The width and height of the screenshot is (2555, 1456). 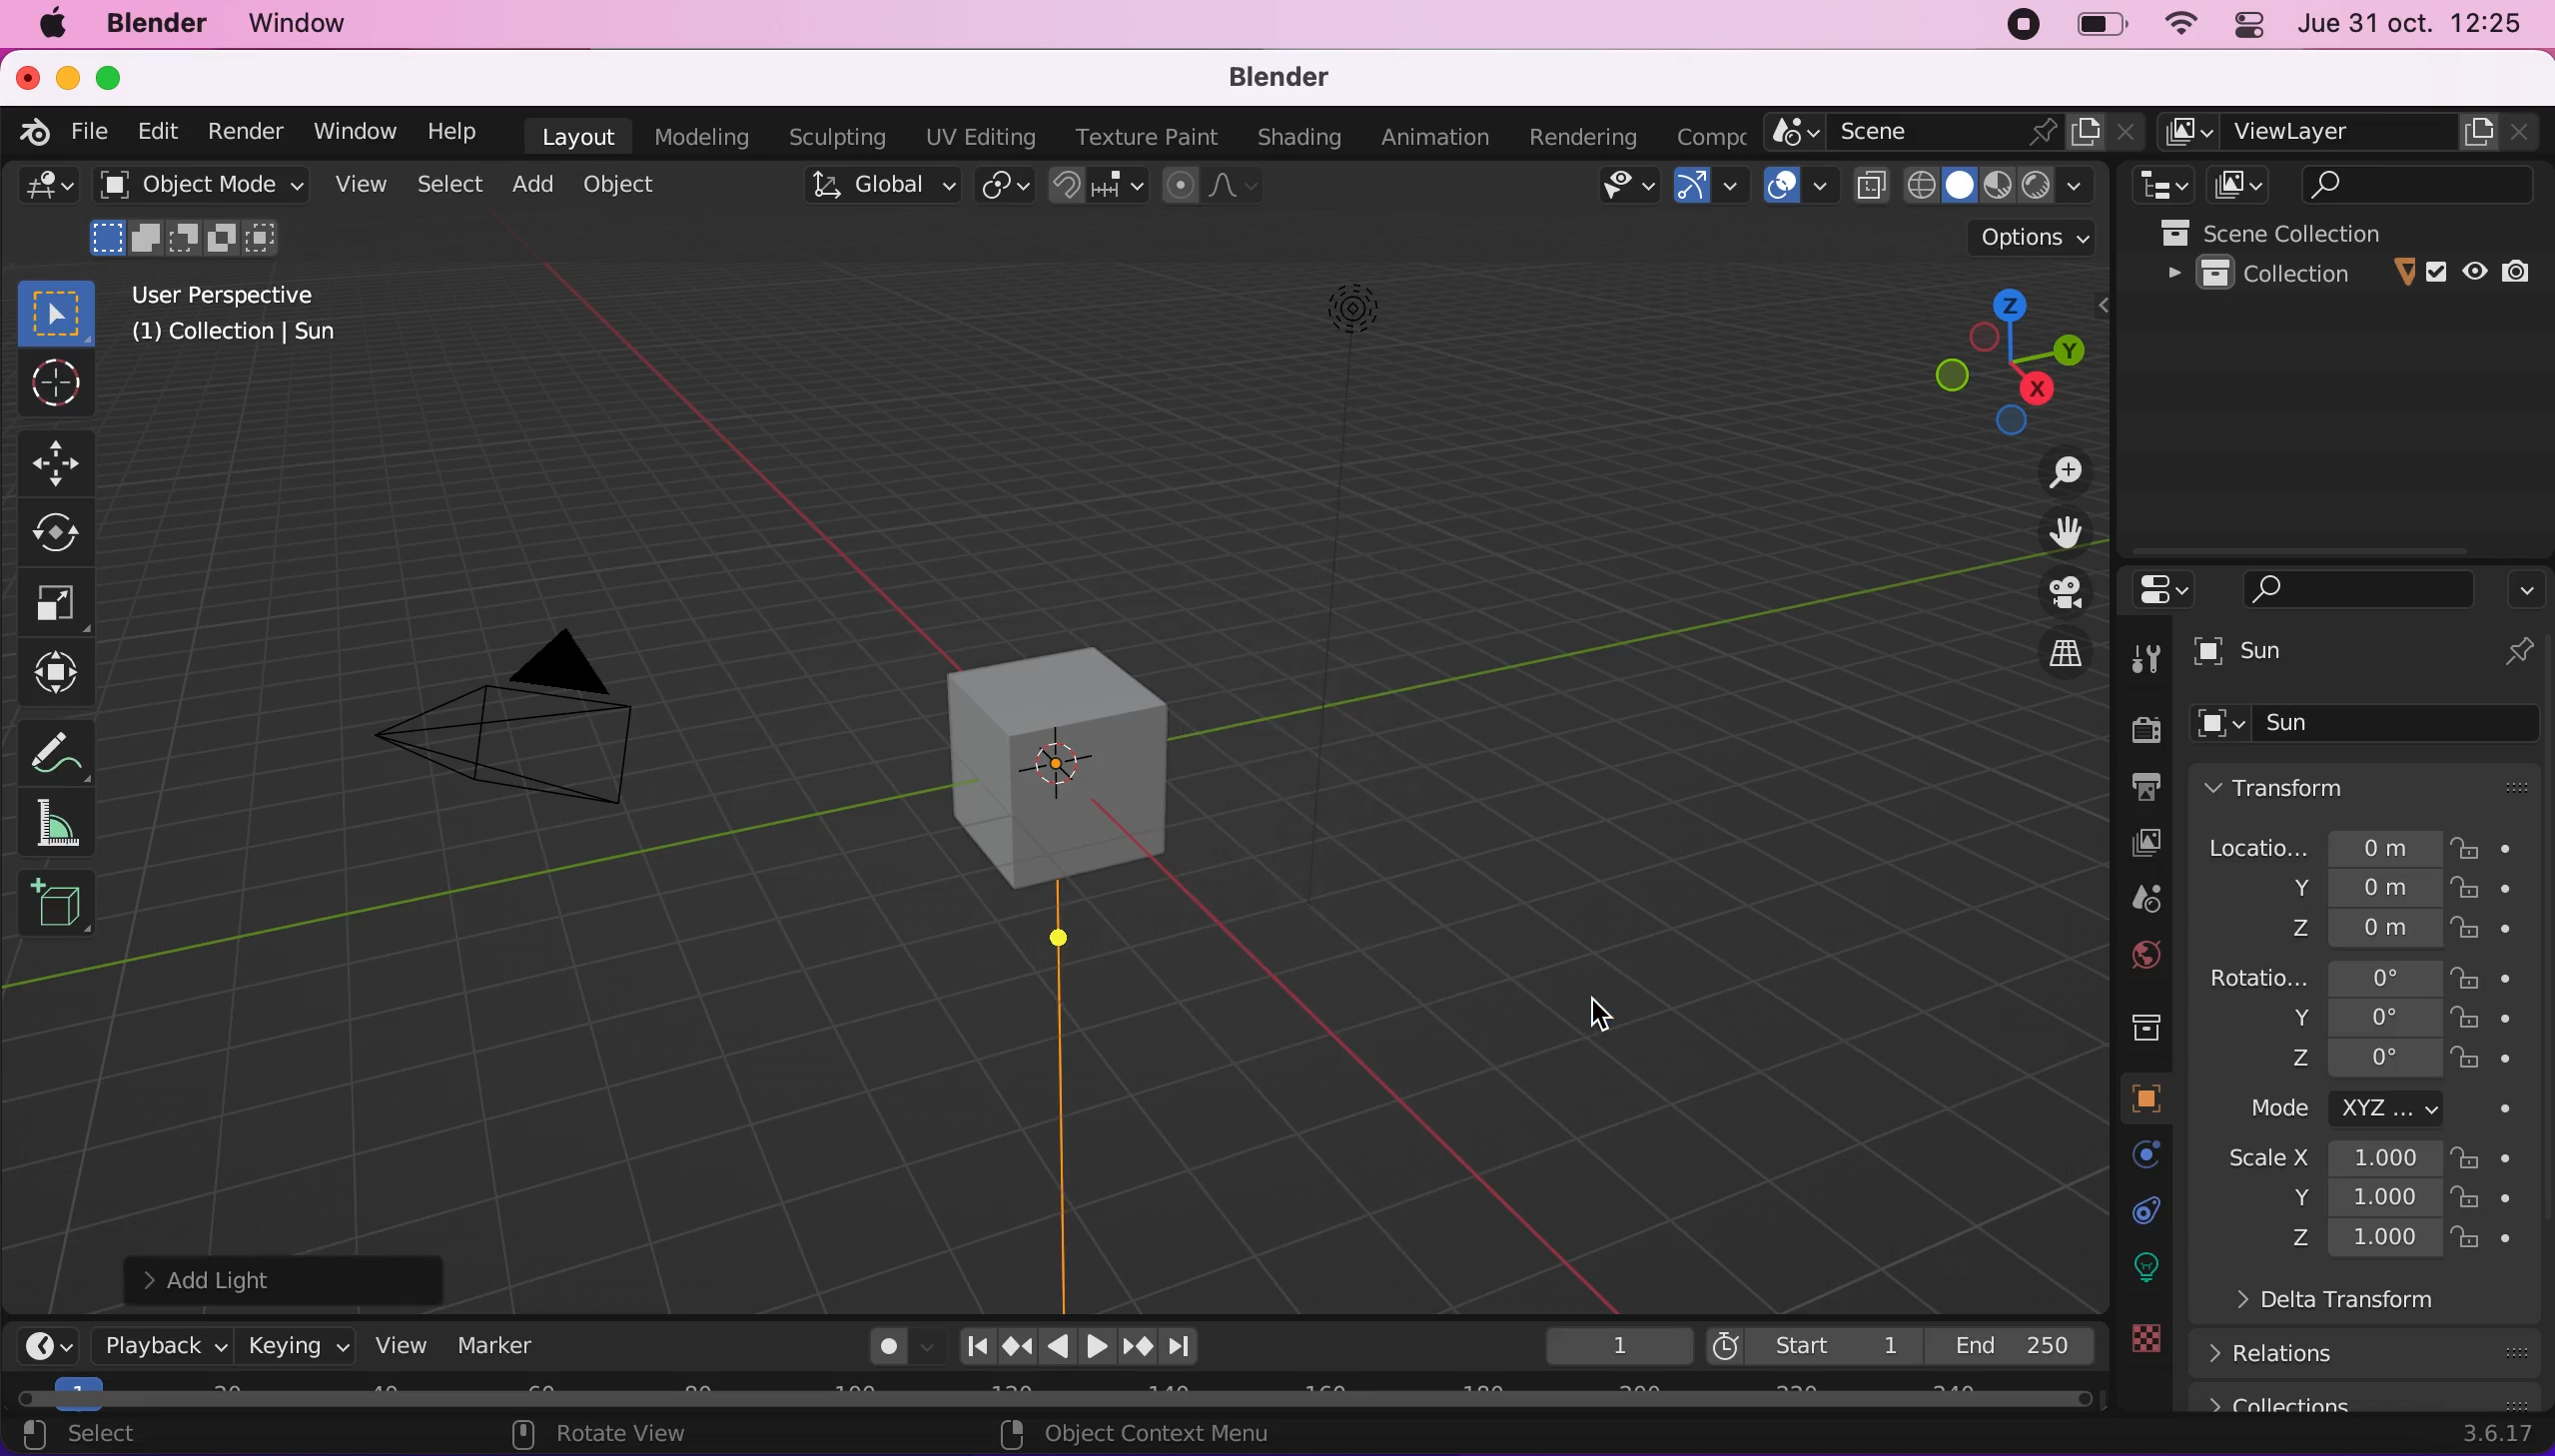 What do you see at coordinates (37, 134) in the screenshot?
I see `blender logo` at bounding box center [37, 134].